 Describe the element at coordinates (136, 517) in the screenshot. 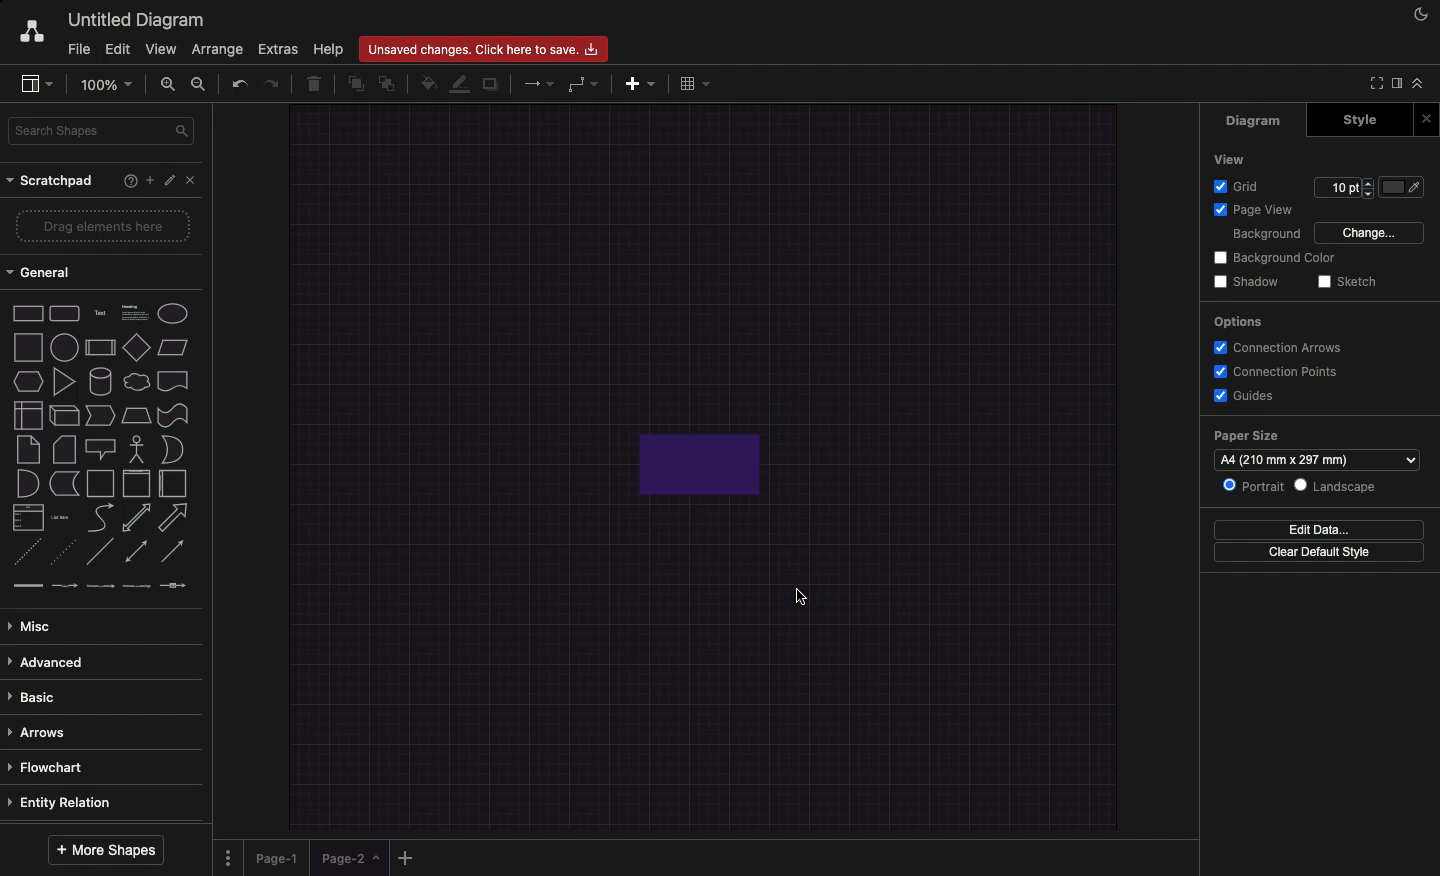

I see `bidirectional arrow` at that location.